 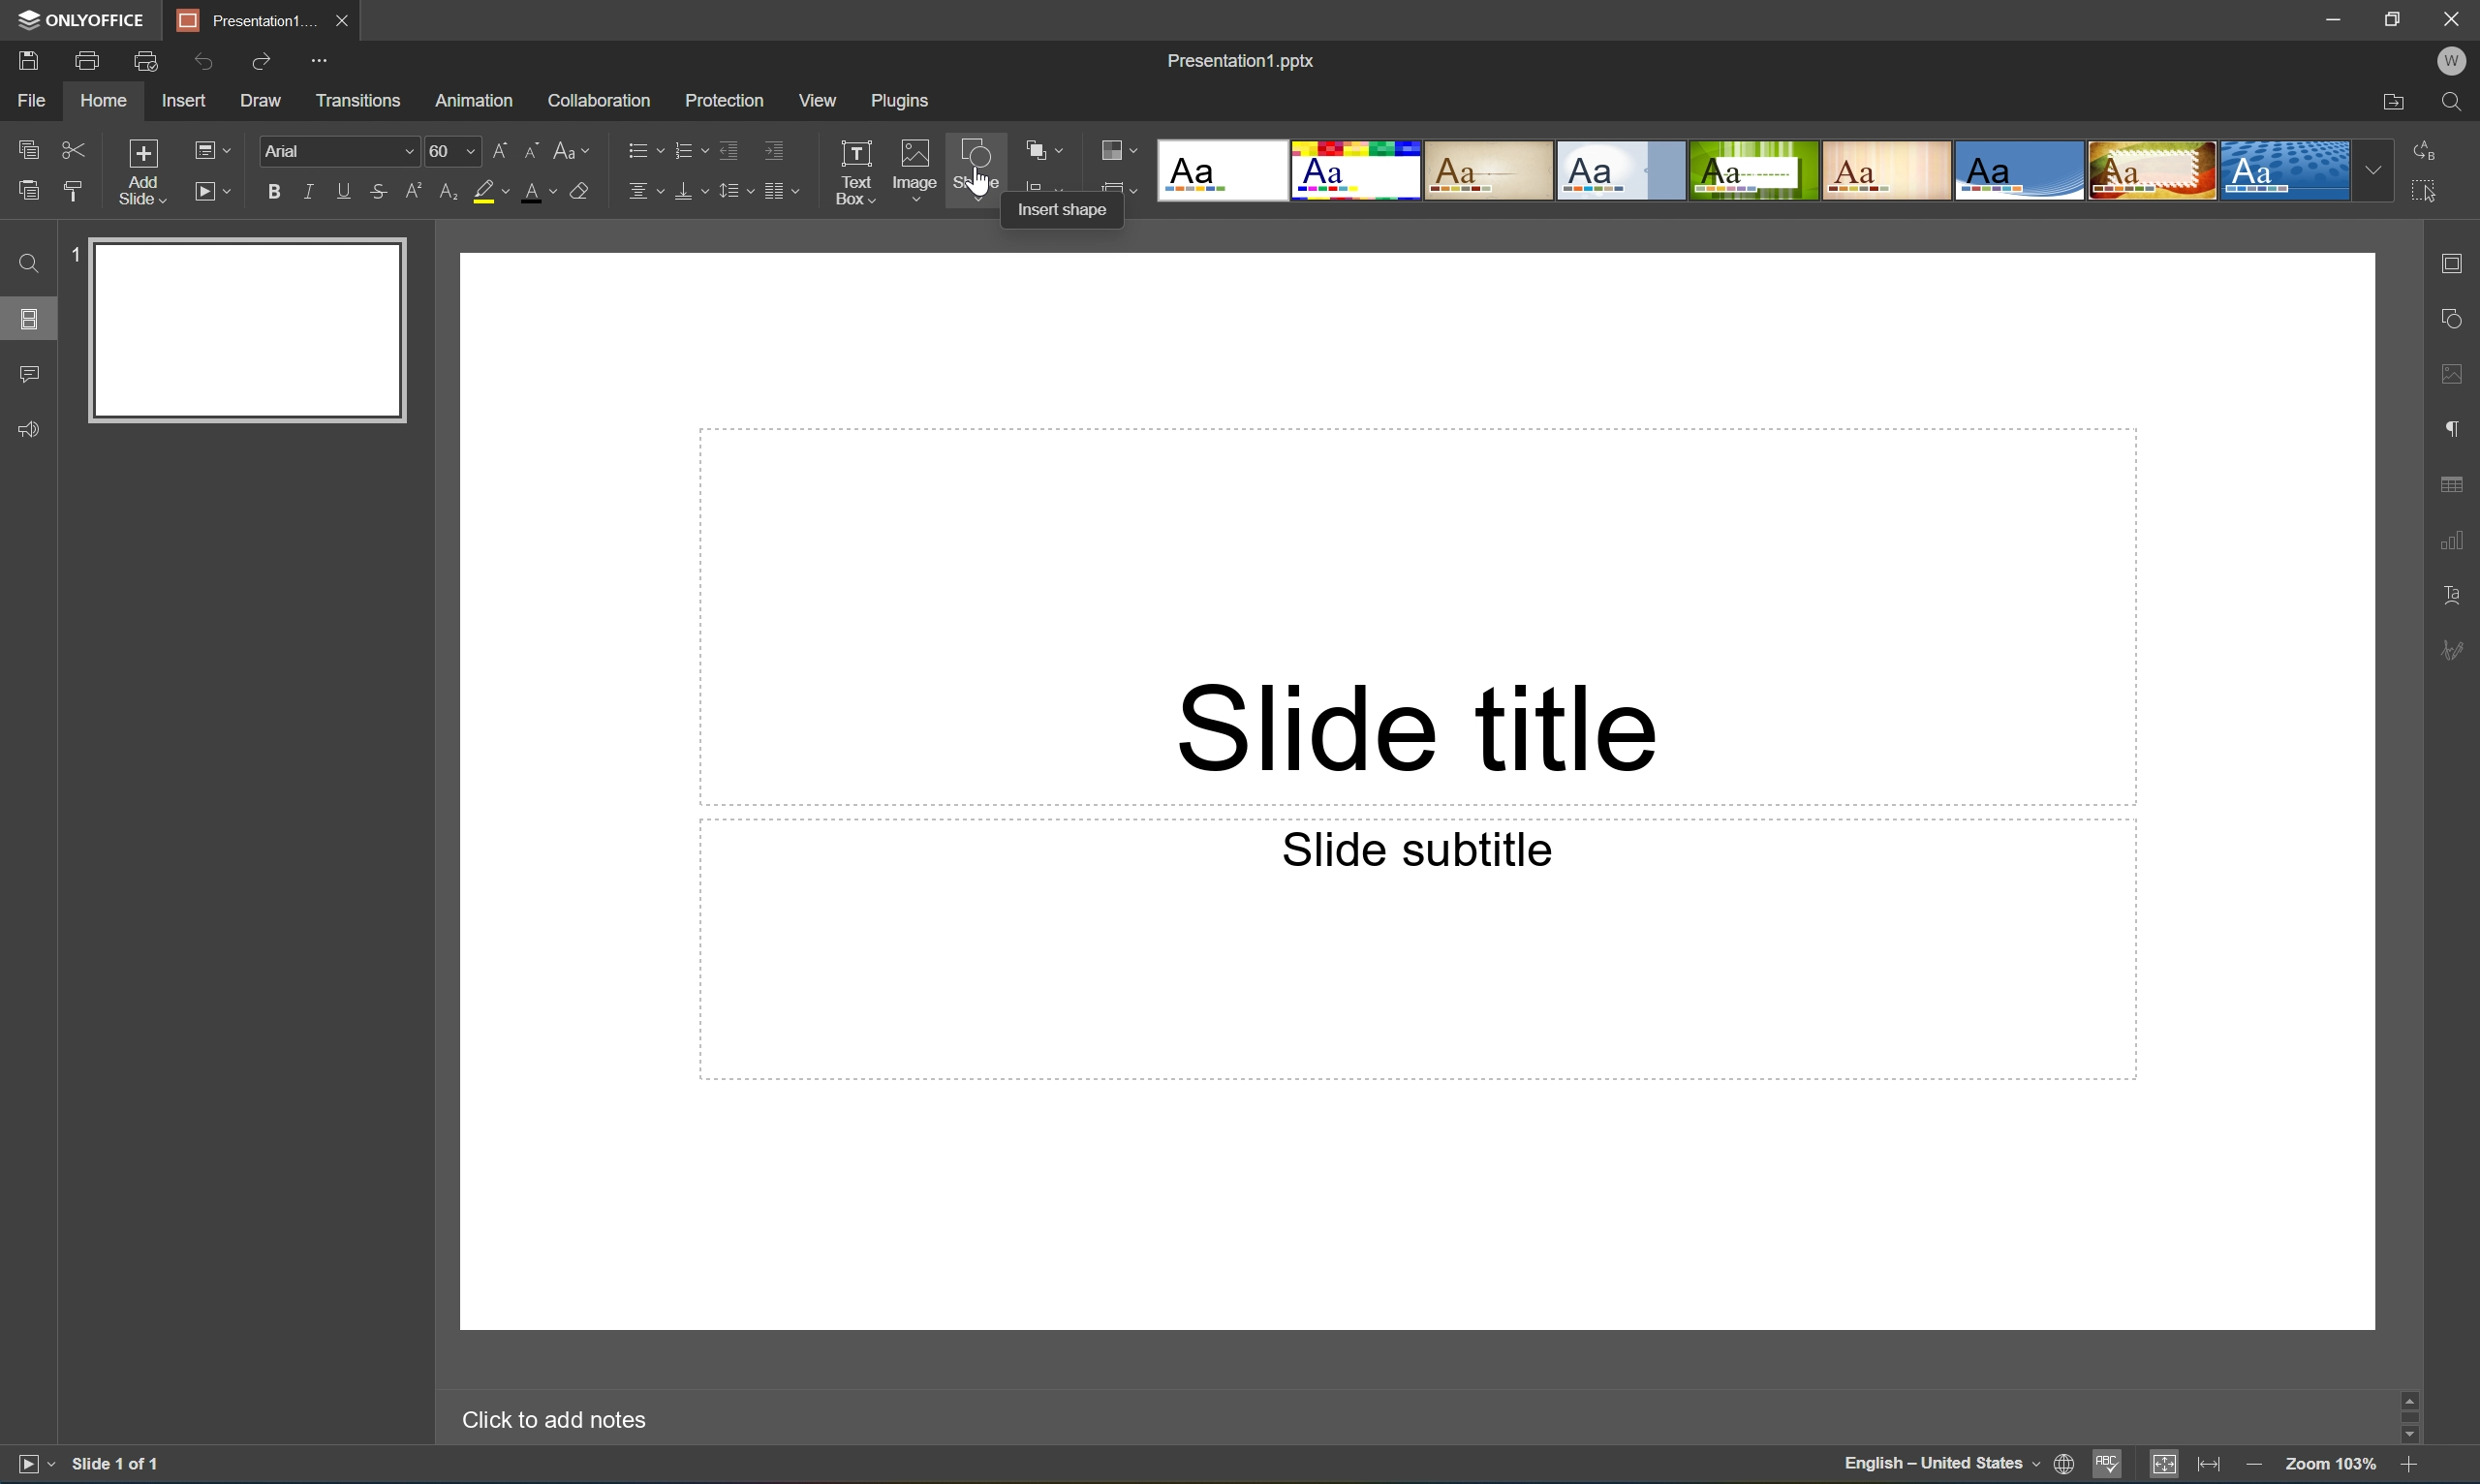 What do you see at coordinates (30, 375) in the screenshot?
I see `Comments` at bounding box center [30, 375].